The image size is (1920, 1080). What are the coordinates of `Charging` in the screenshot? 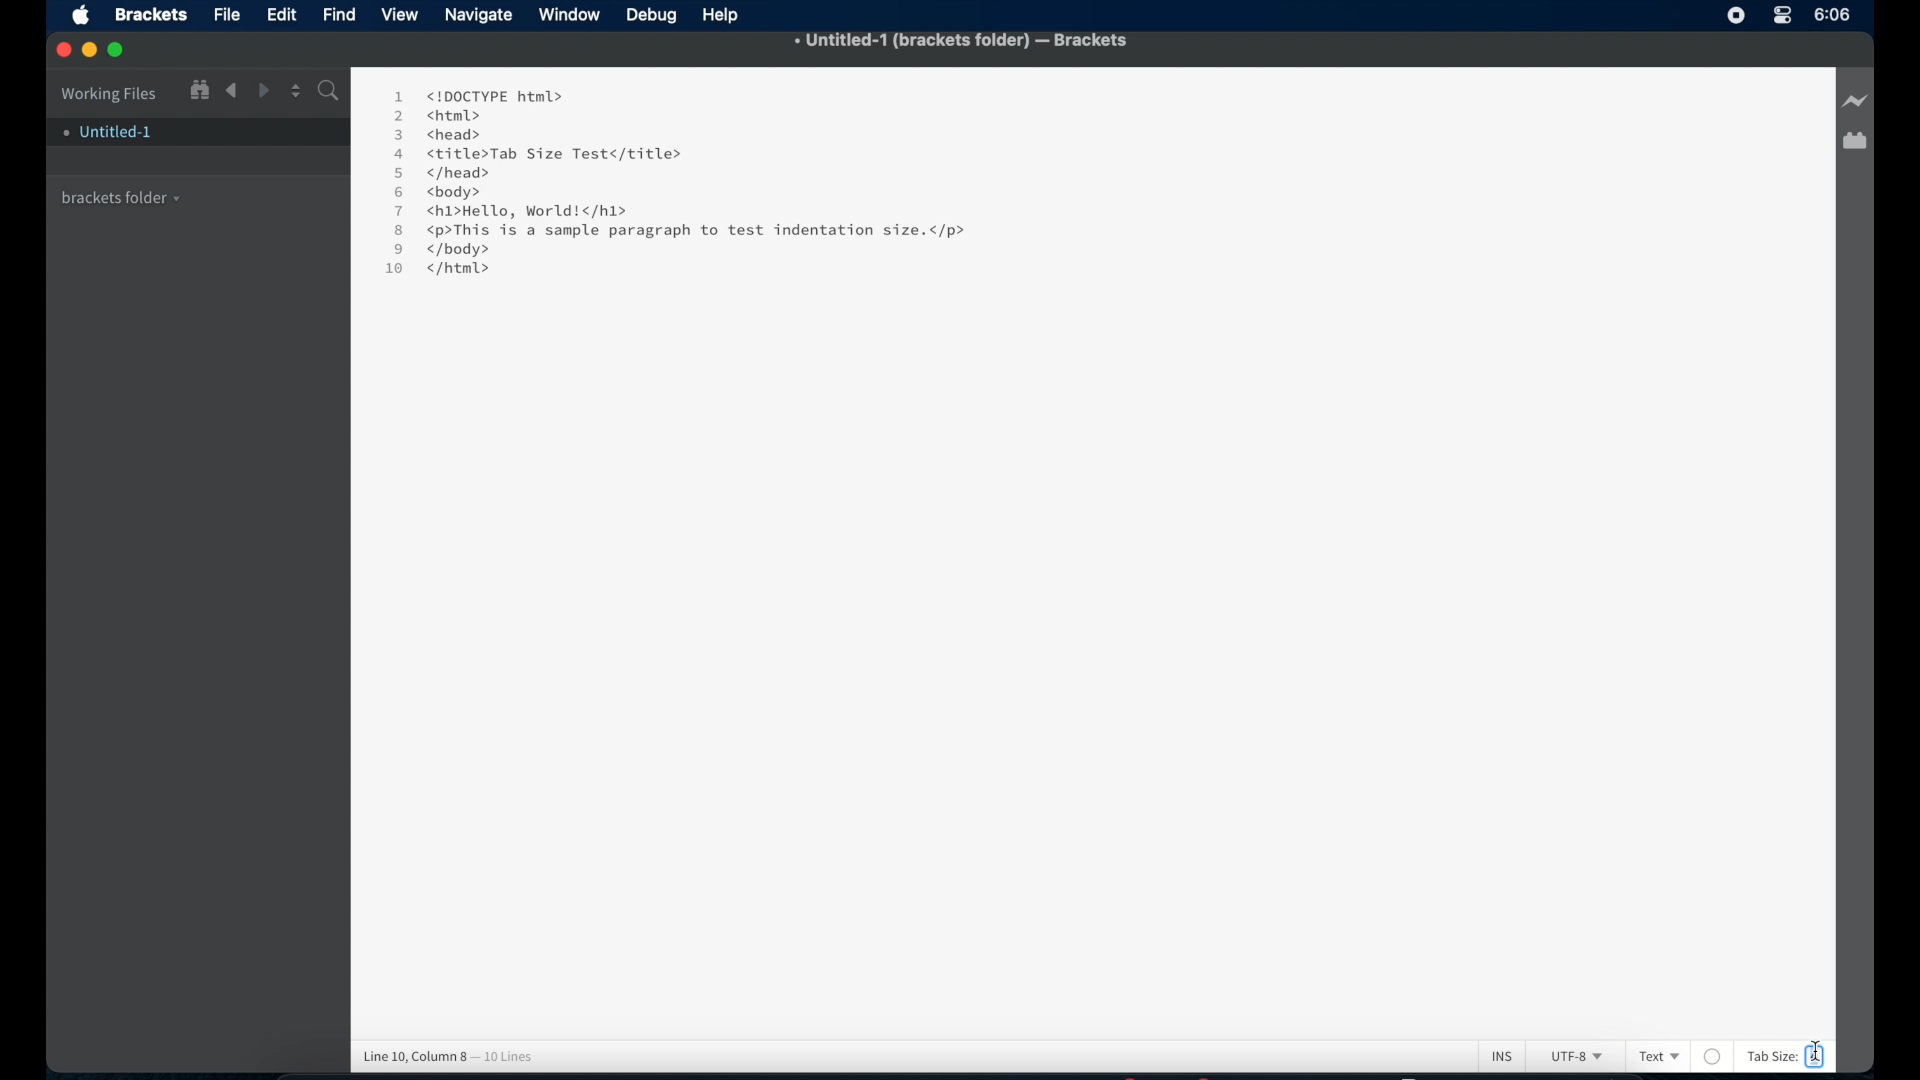 It's located at (1854, 102).